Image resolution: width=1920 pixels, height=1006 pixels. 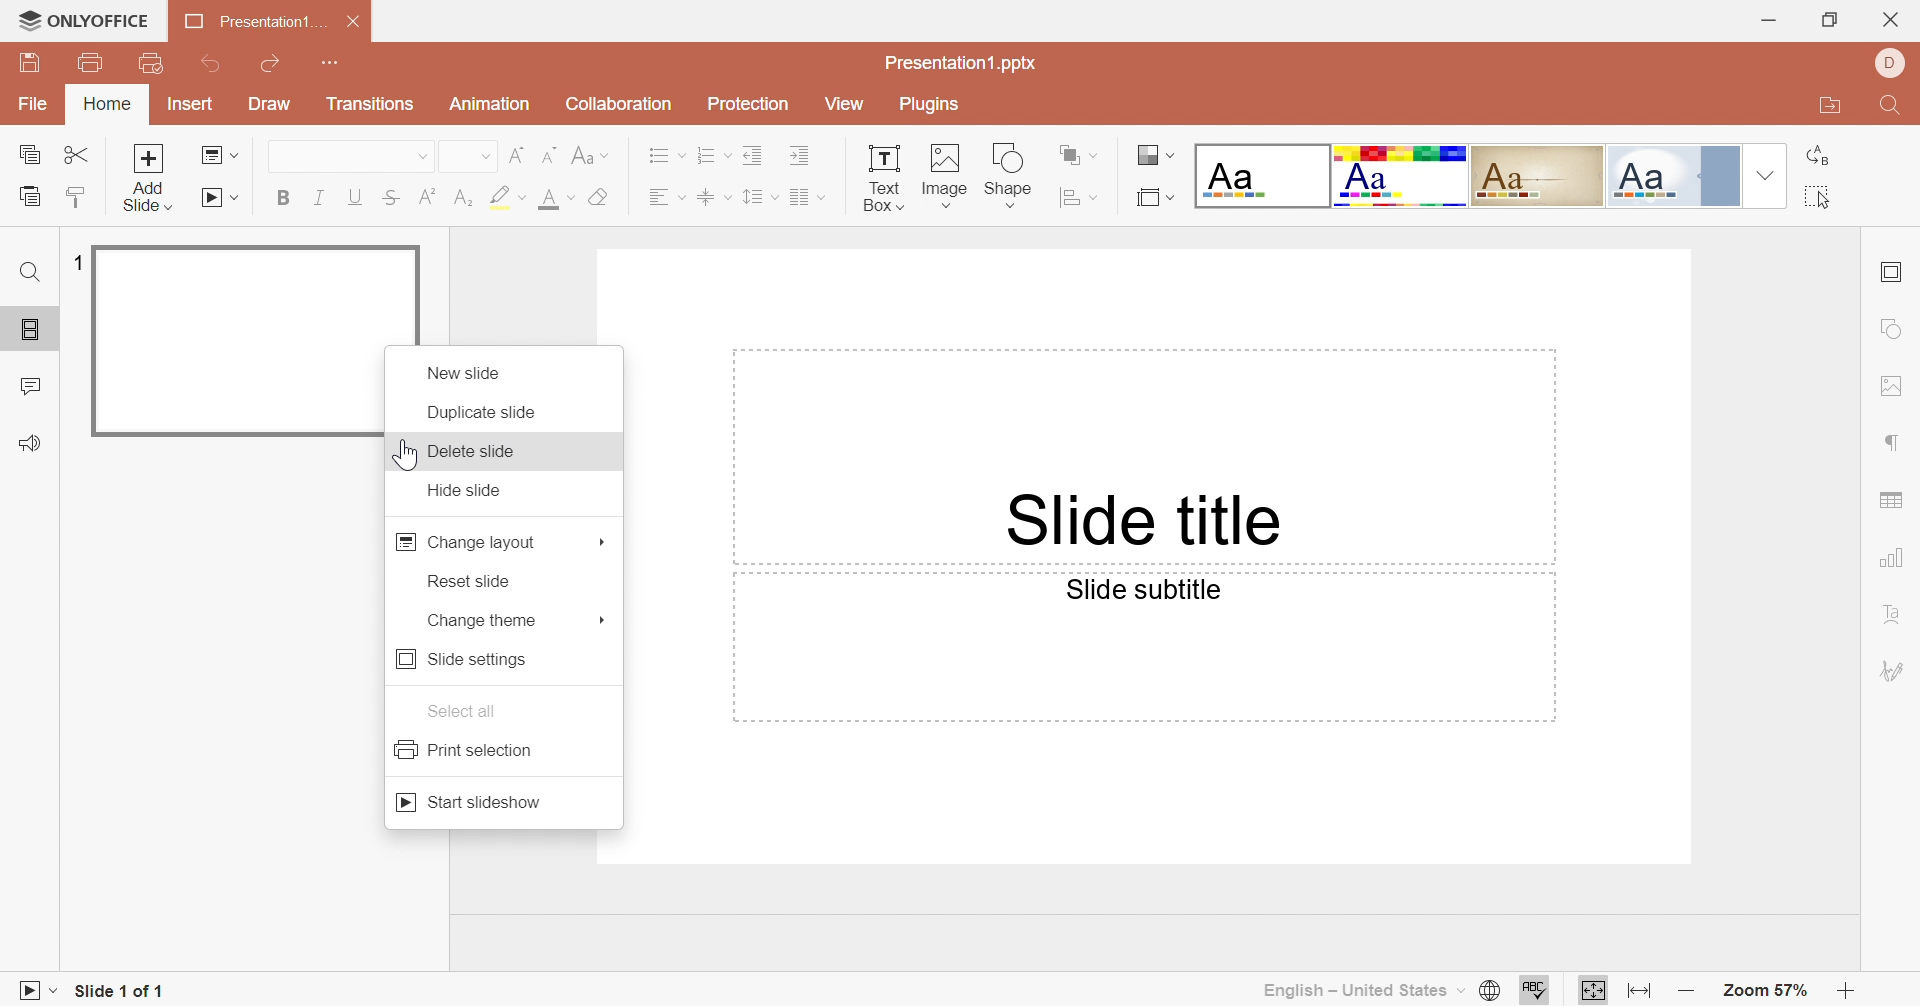 I want to click on Slides, so click(x=33, y=331).